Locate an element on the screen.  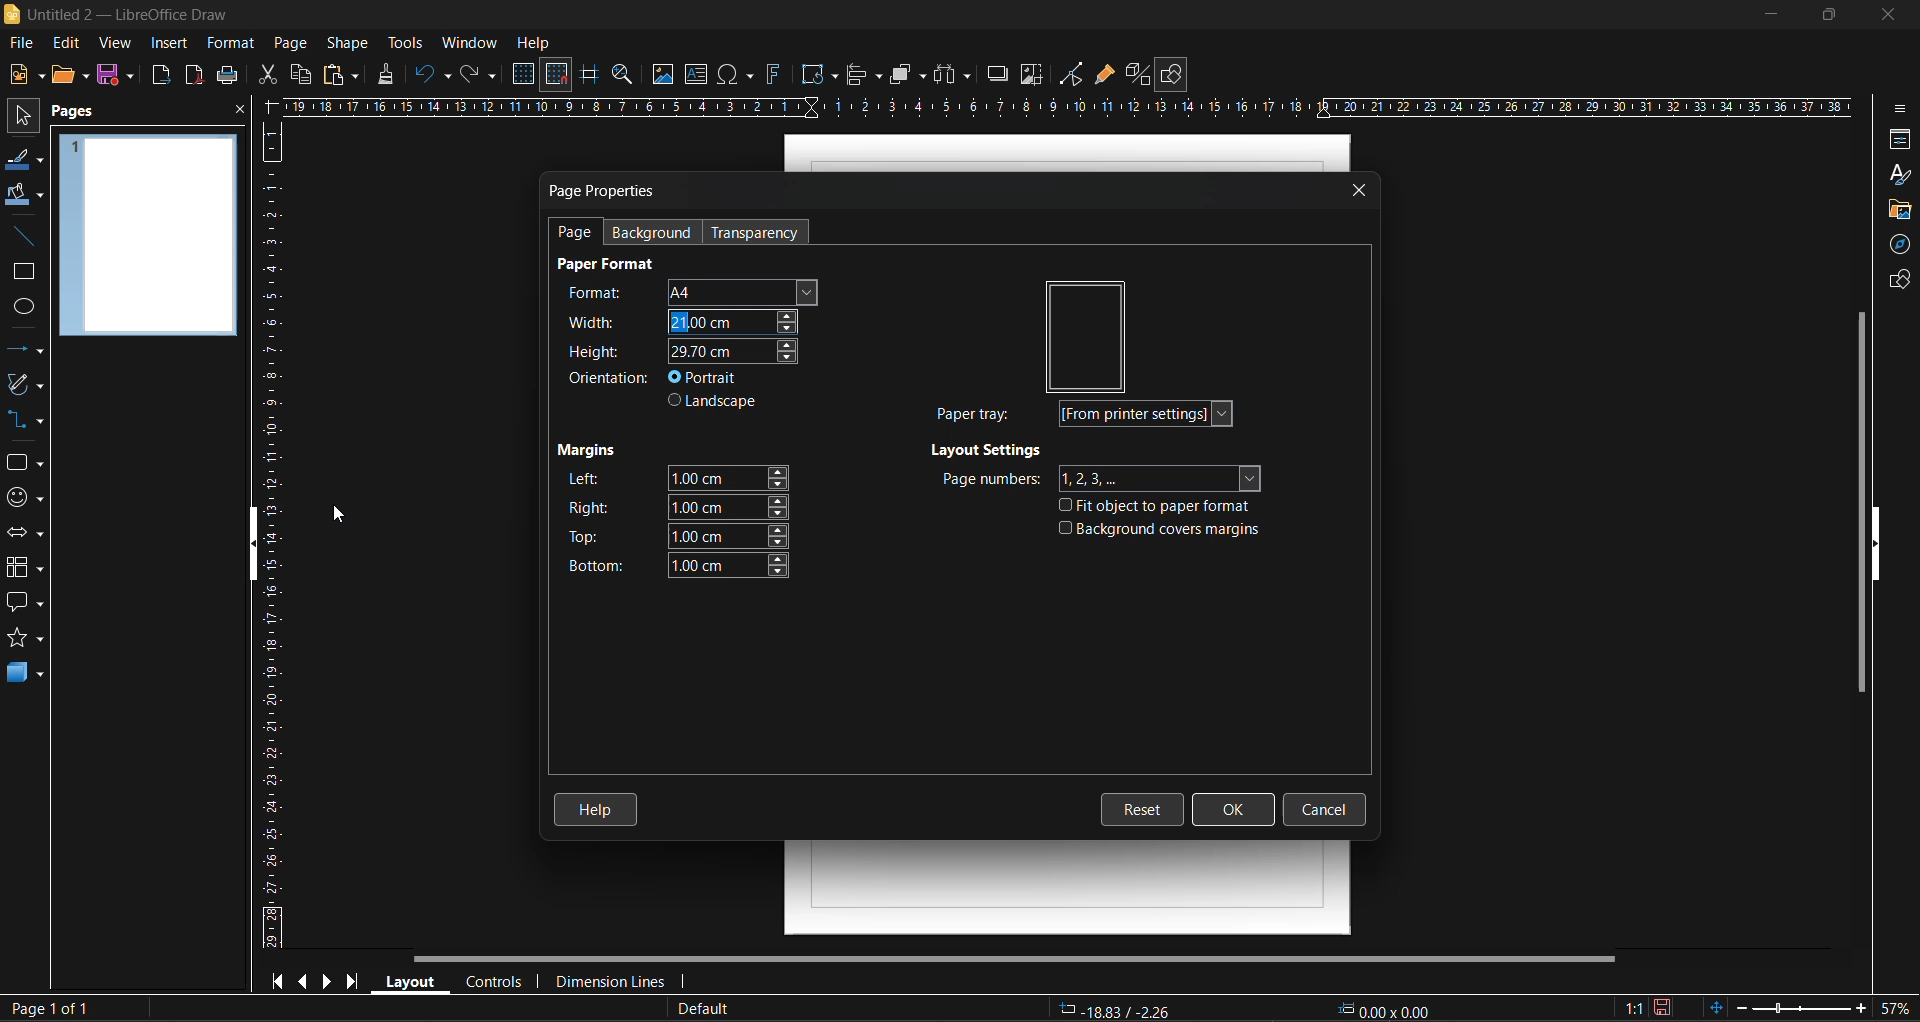
slide master name is located at coordinates (708, 1009).